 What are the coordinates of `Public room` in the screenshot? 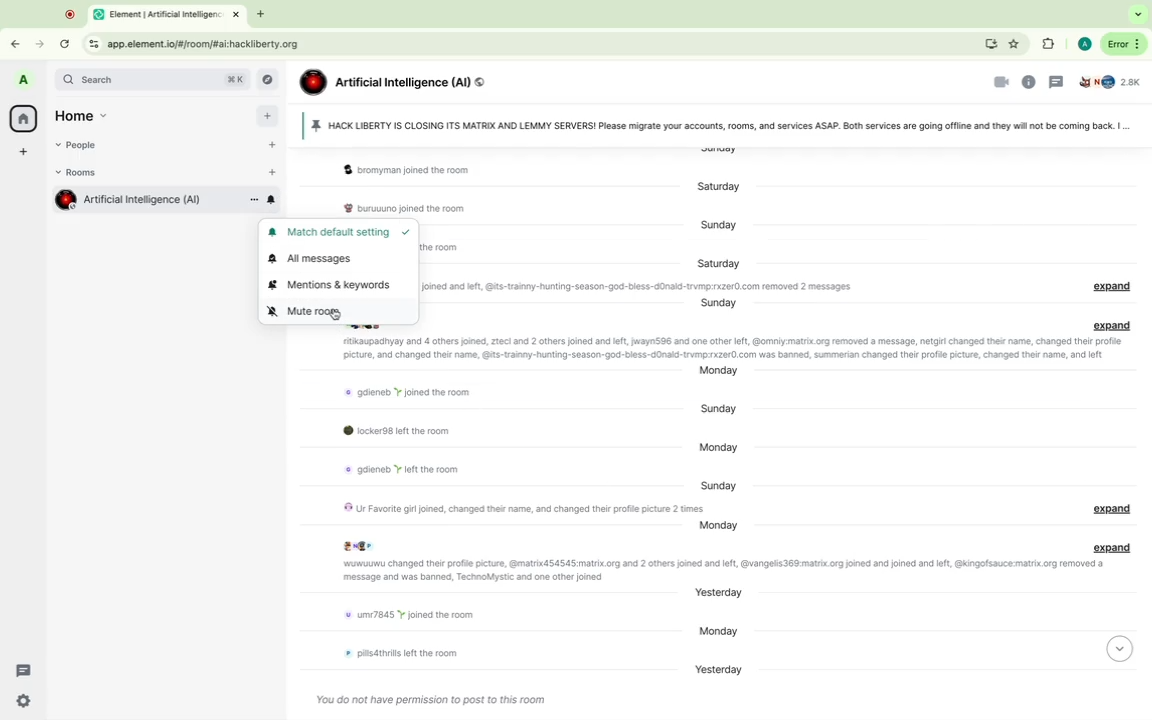 It's located at (481, 82).